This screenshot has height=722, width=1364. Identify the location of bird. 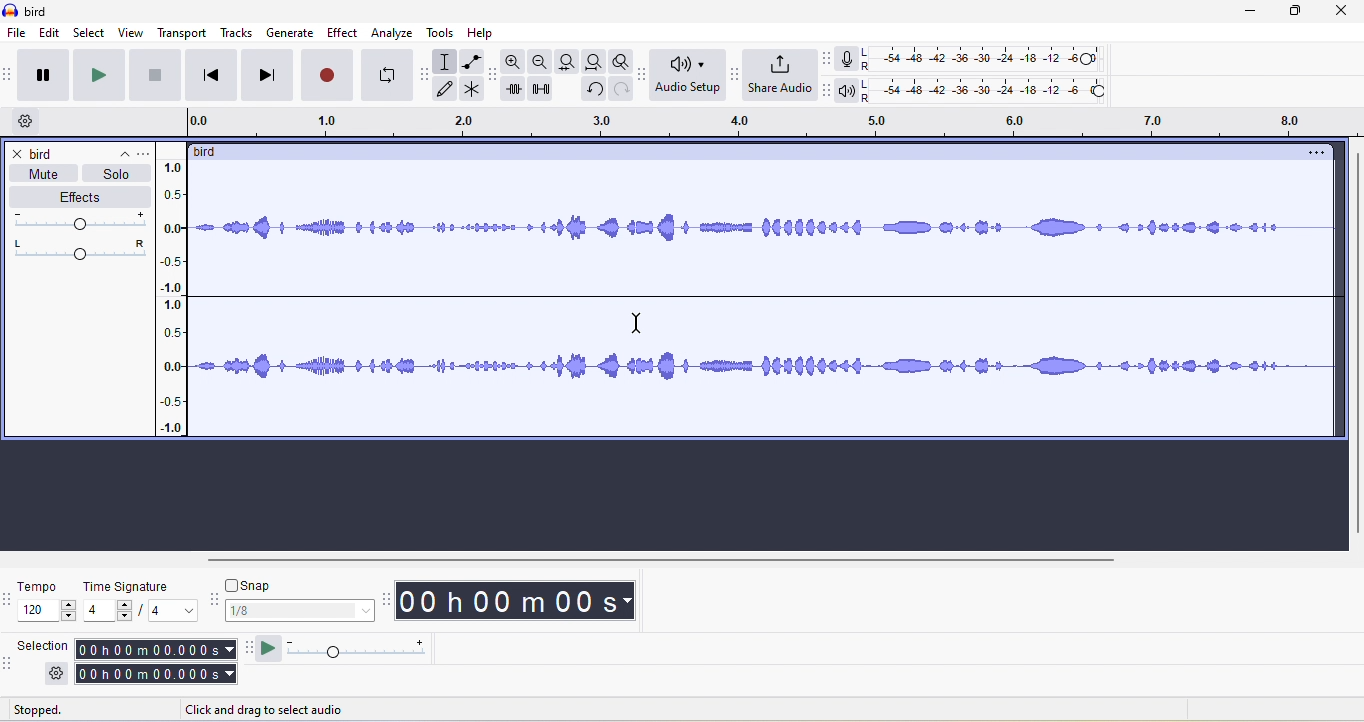
(213, 152).